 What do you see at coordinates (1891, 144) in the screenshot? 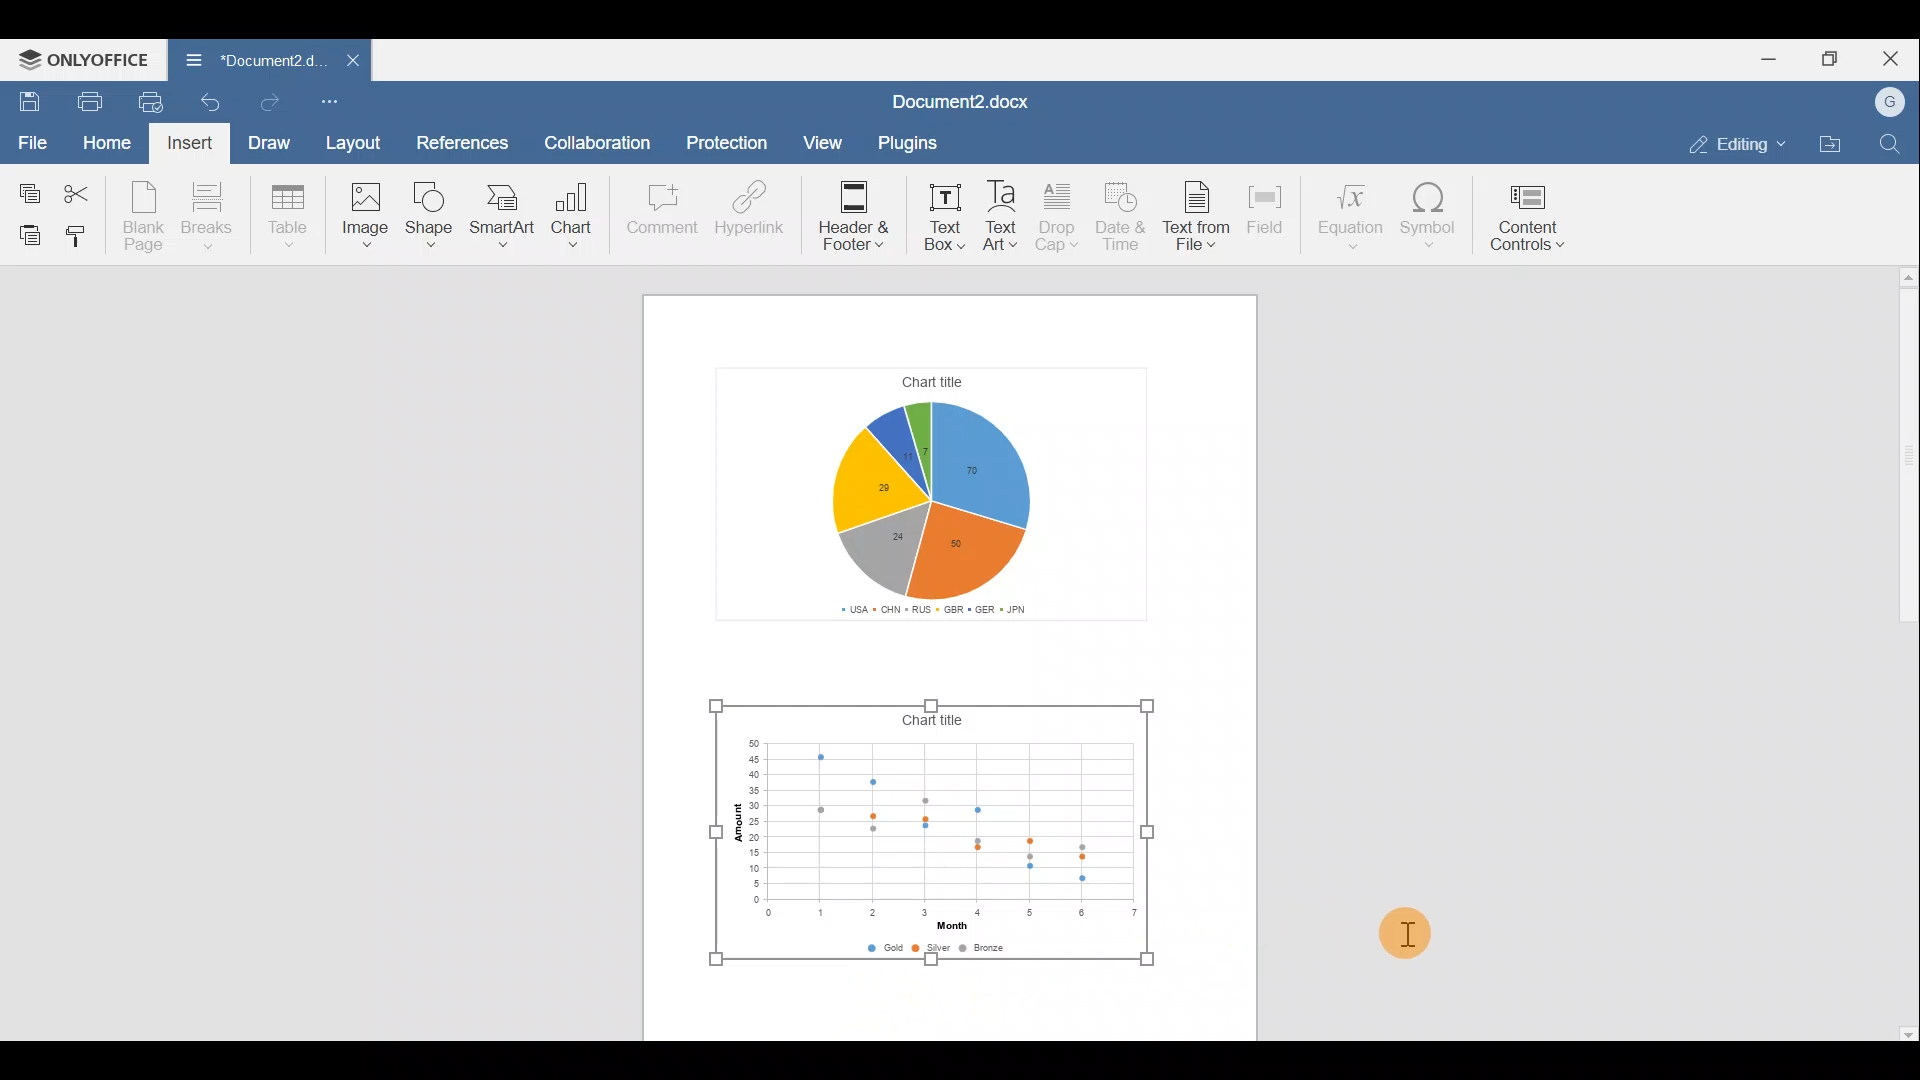
I see `Find` at bounding box center [1891, 144].